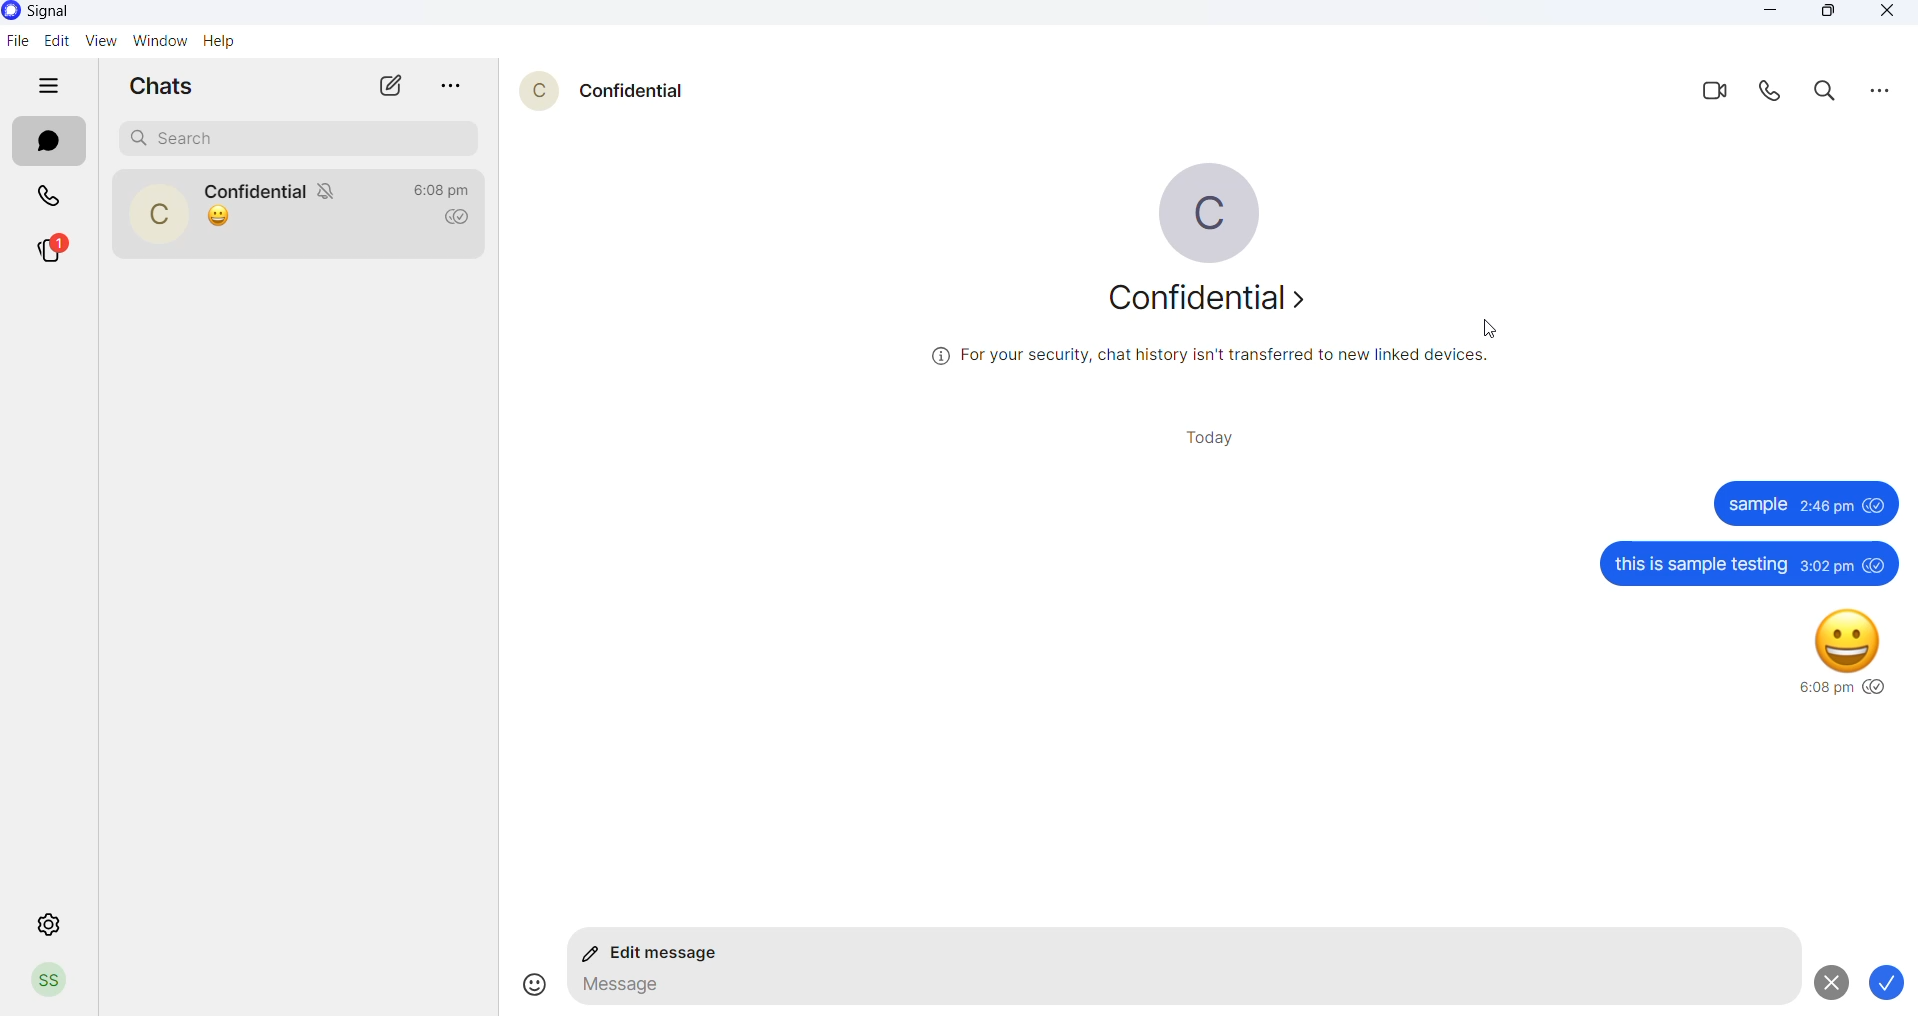 The height and width of the screenshot is (1016, 1918). I want to click on seen, so click(1876, 506).